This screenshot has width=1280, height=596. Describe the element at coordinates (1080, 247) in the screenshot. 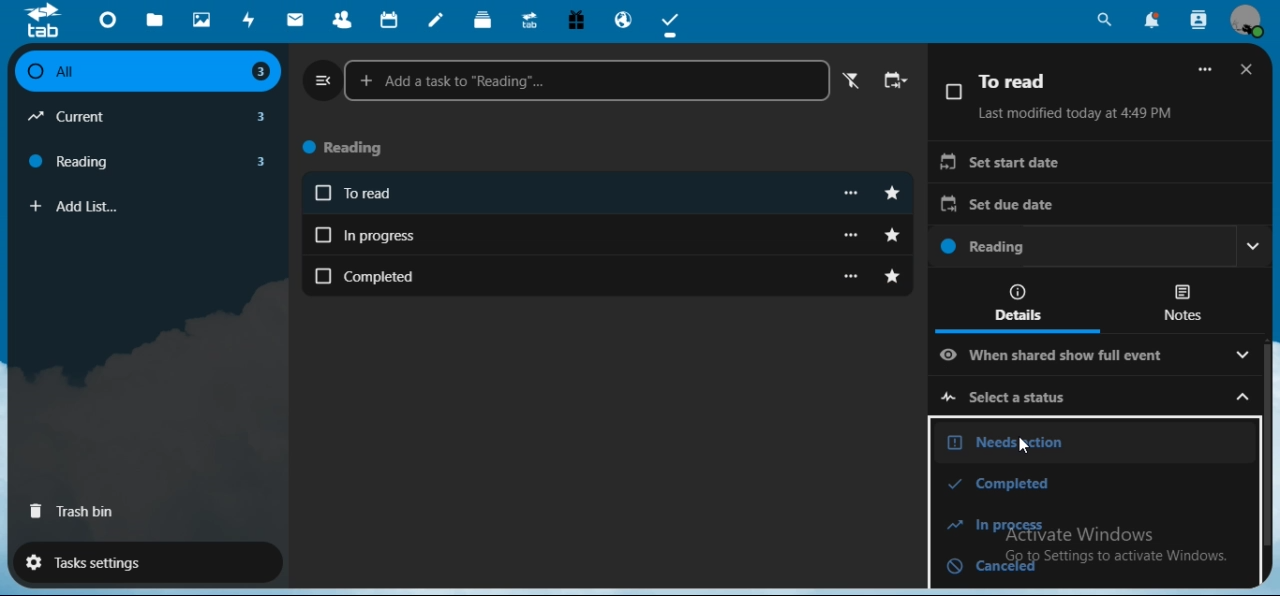

I see `reading` at that location.